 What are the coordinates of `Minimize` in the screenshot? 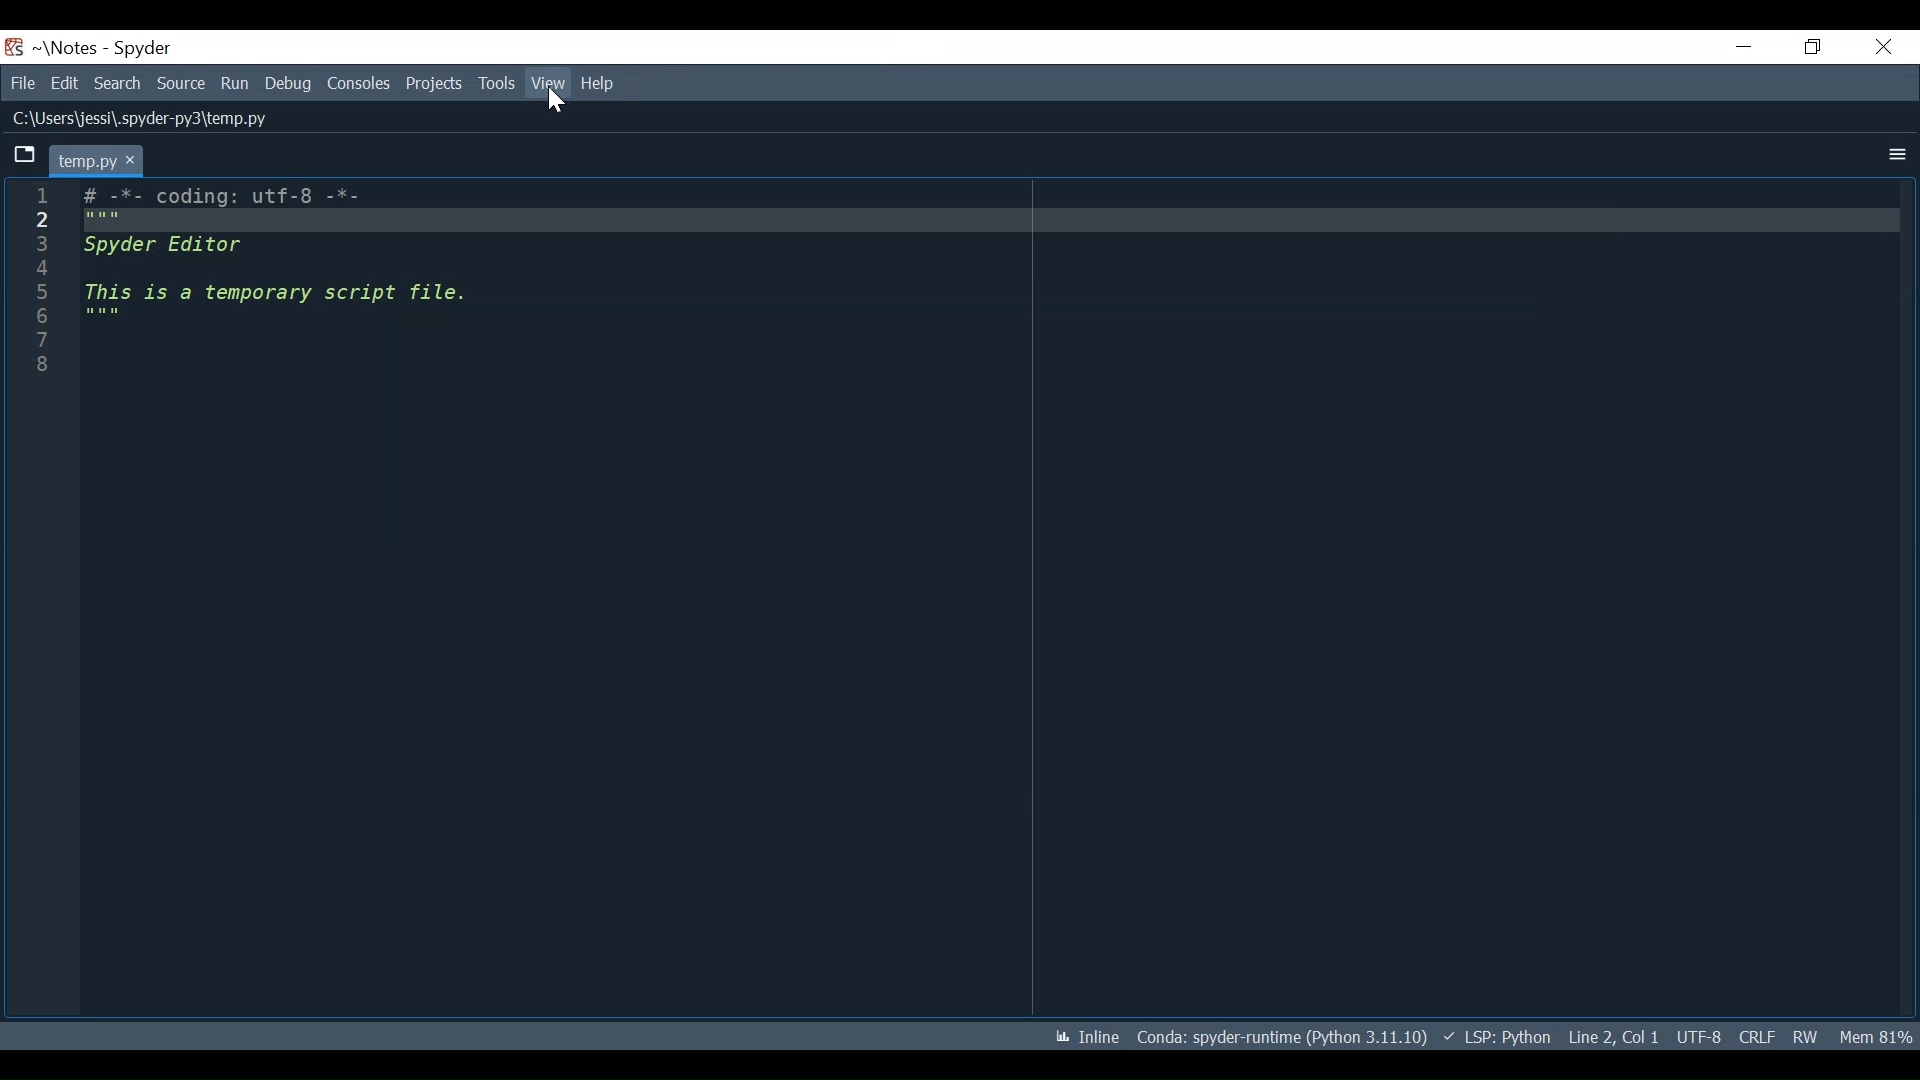 It's located at (1740, 49).